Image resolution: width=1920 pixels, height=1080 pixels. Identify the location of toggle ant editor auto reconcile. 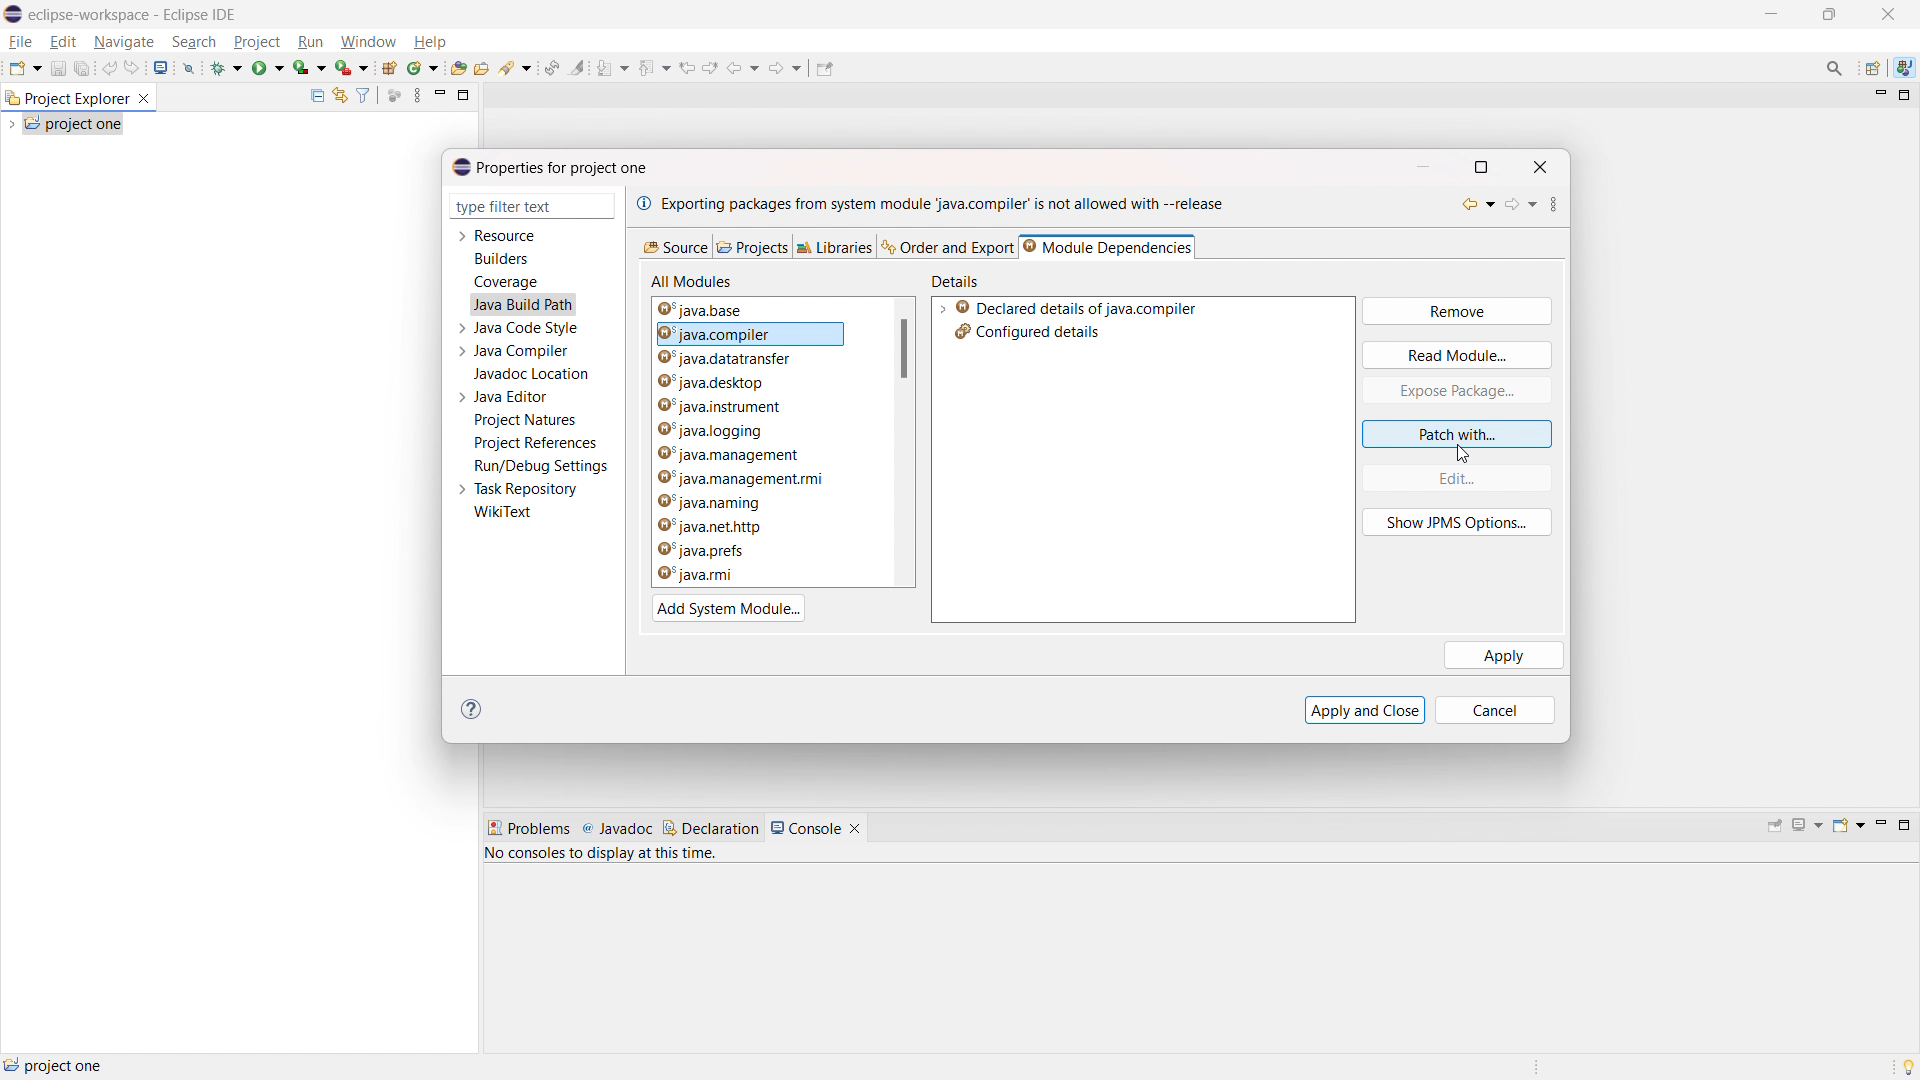
(551, 67).